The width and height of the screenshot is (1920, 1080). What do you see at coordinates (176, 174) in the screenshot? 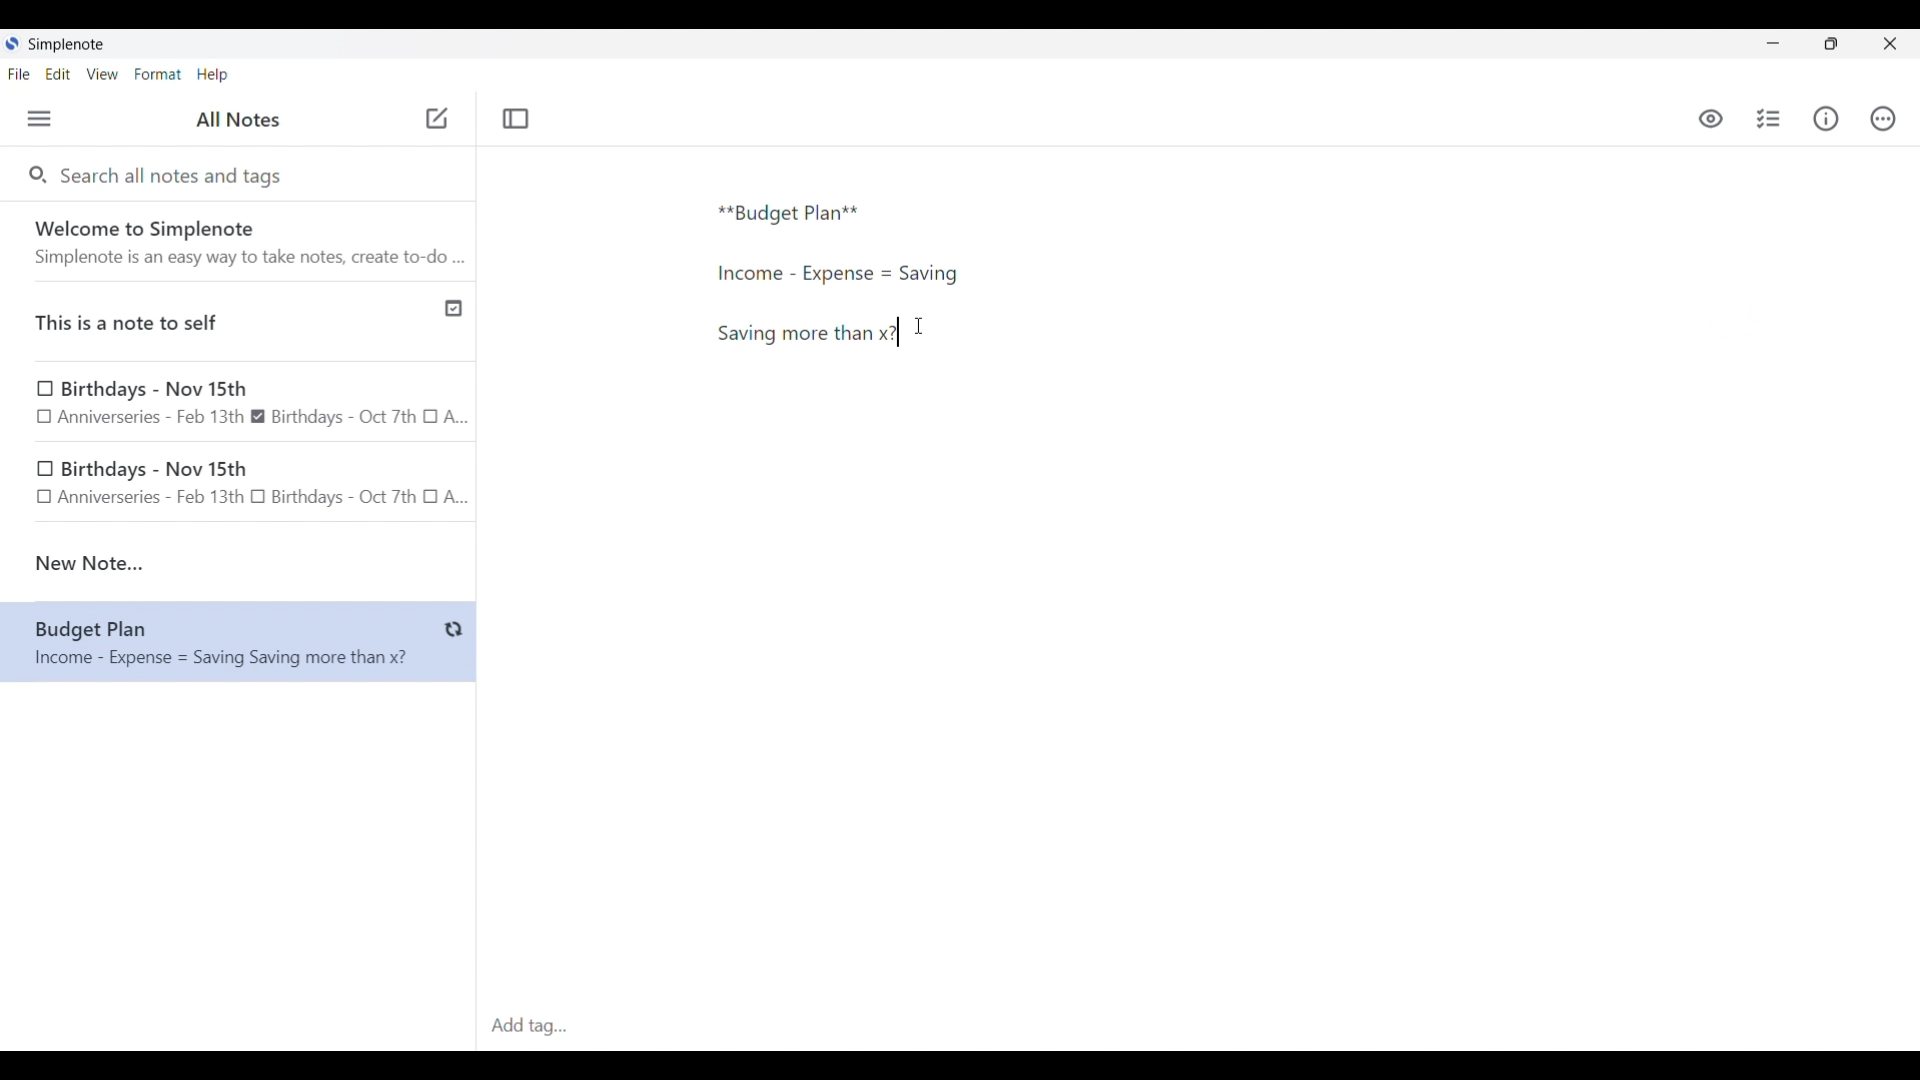
I see `Search all notes and tags` at bounding box center [176, 174].